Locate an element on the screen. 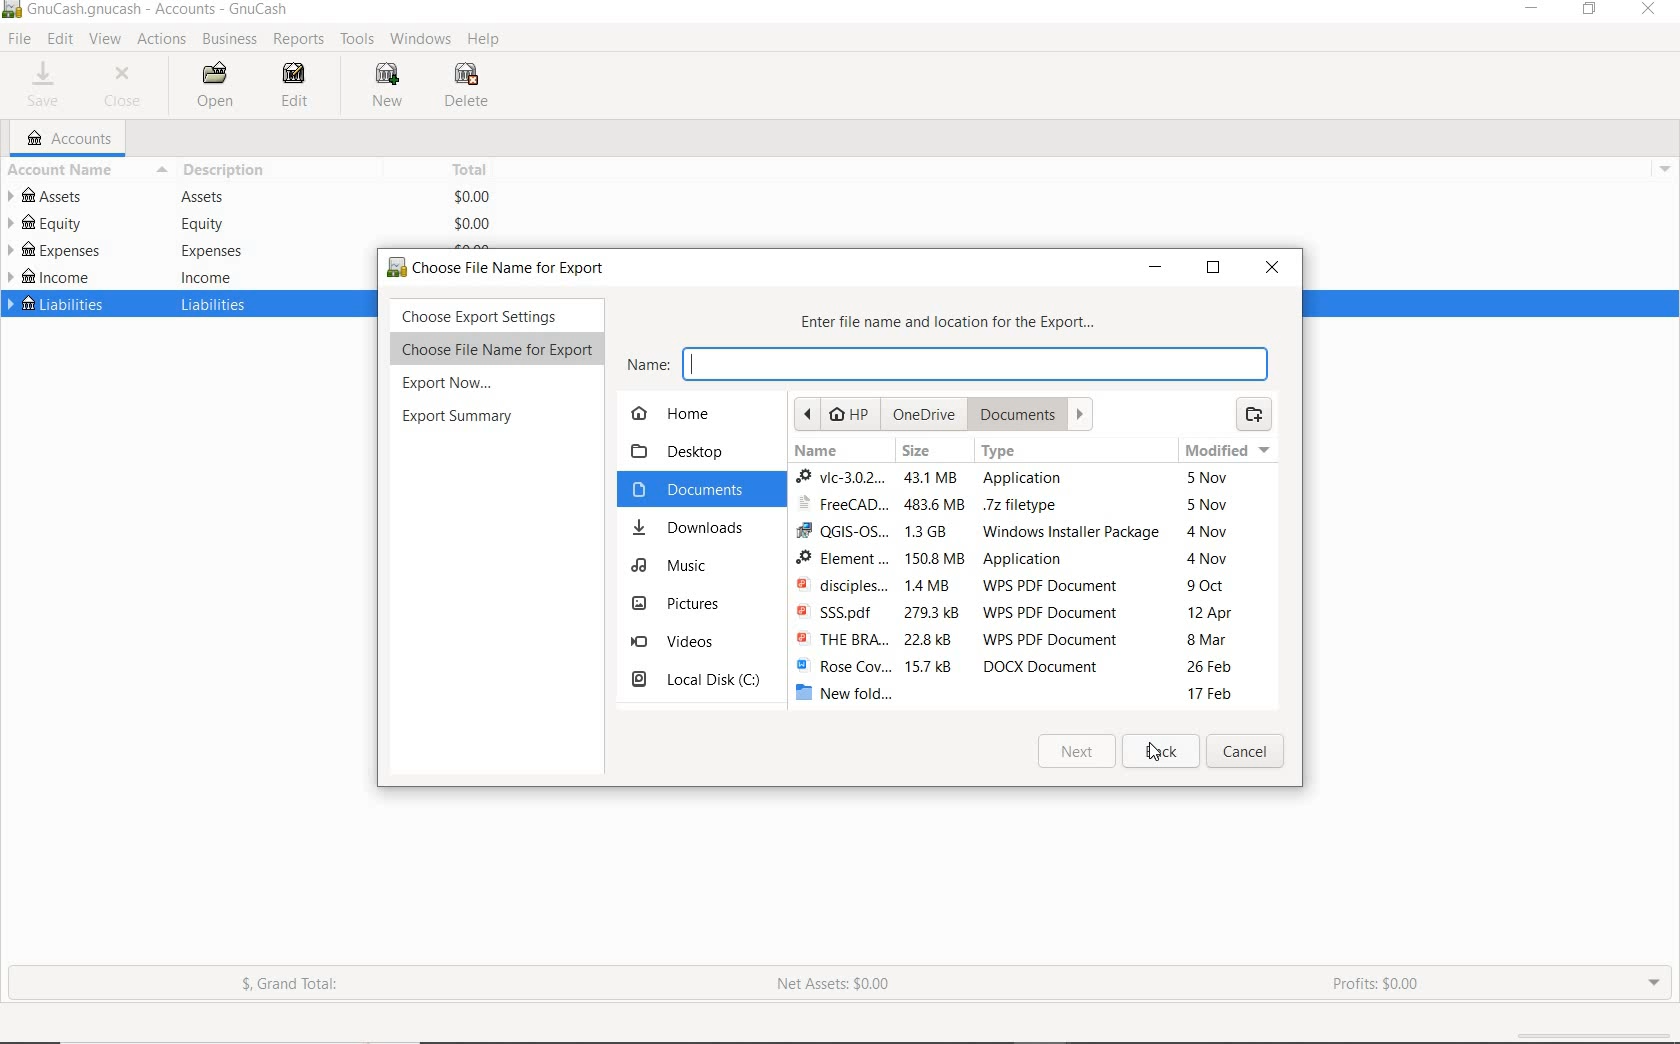 The height and width of the screenshot is (1044, 1680). CLOSE is located at coordinates (1649, 10).